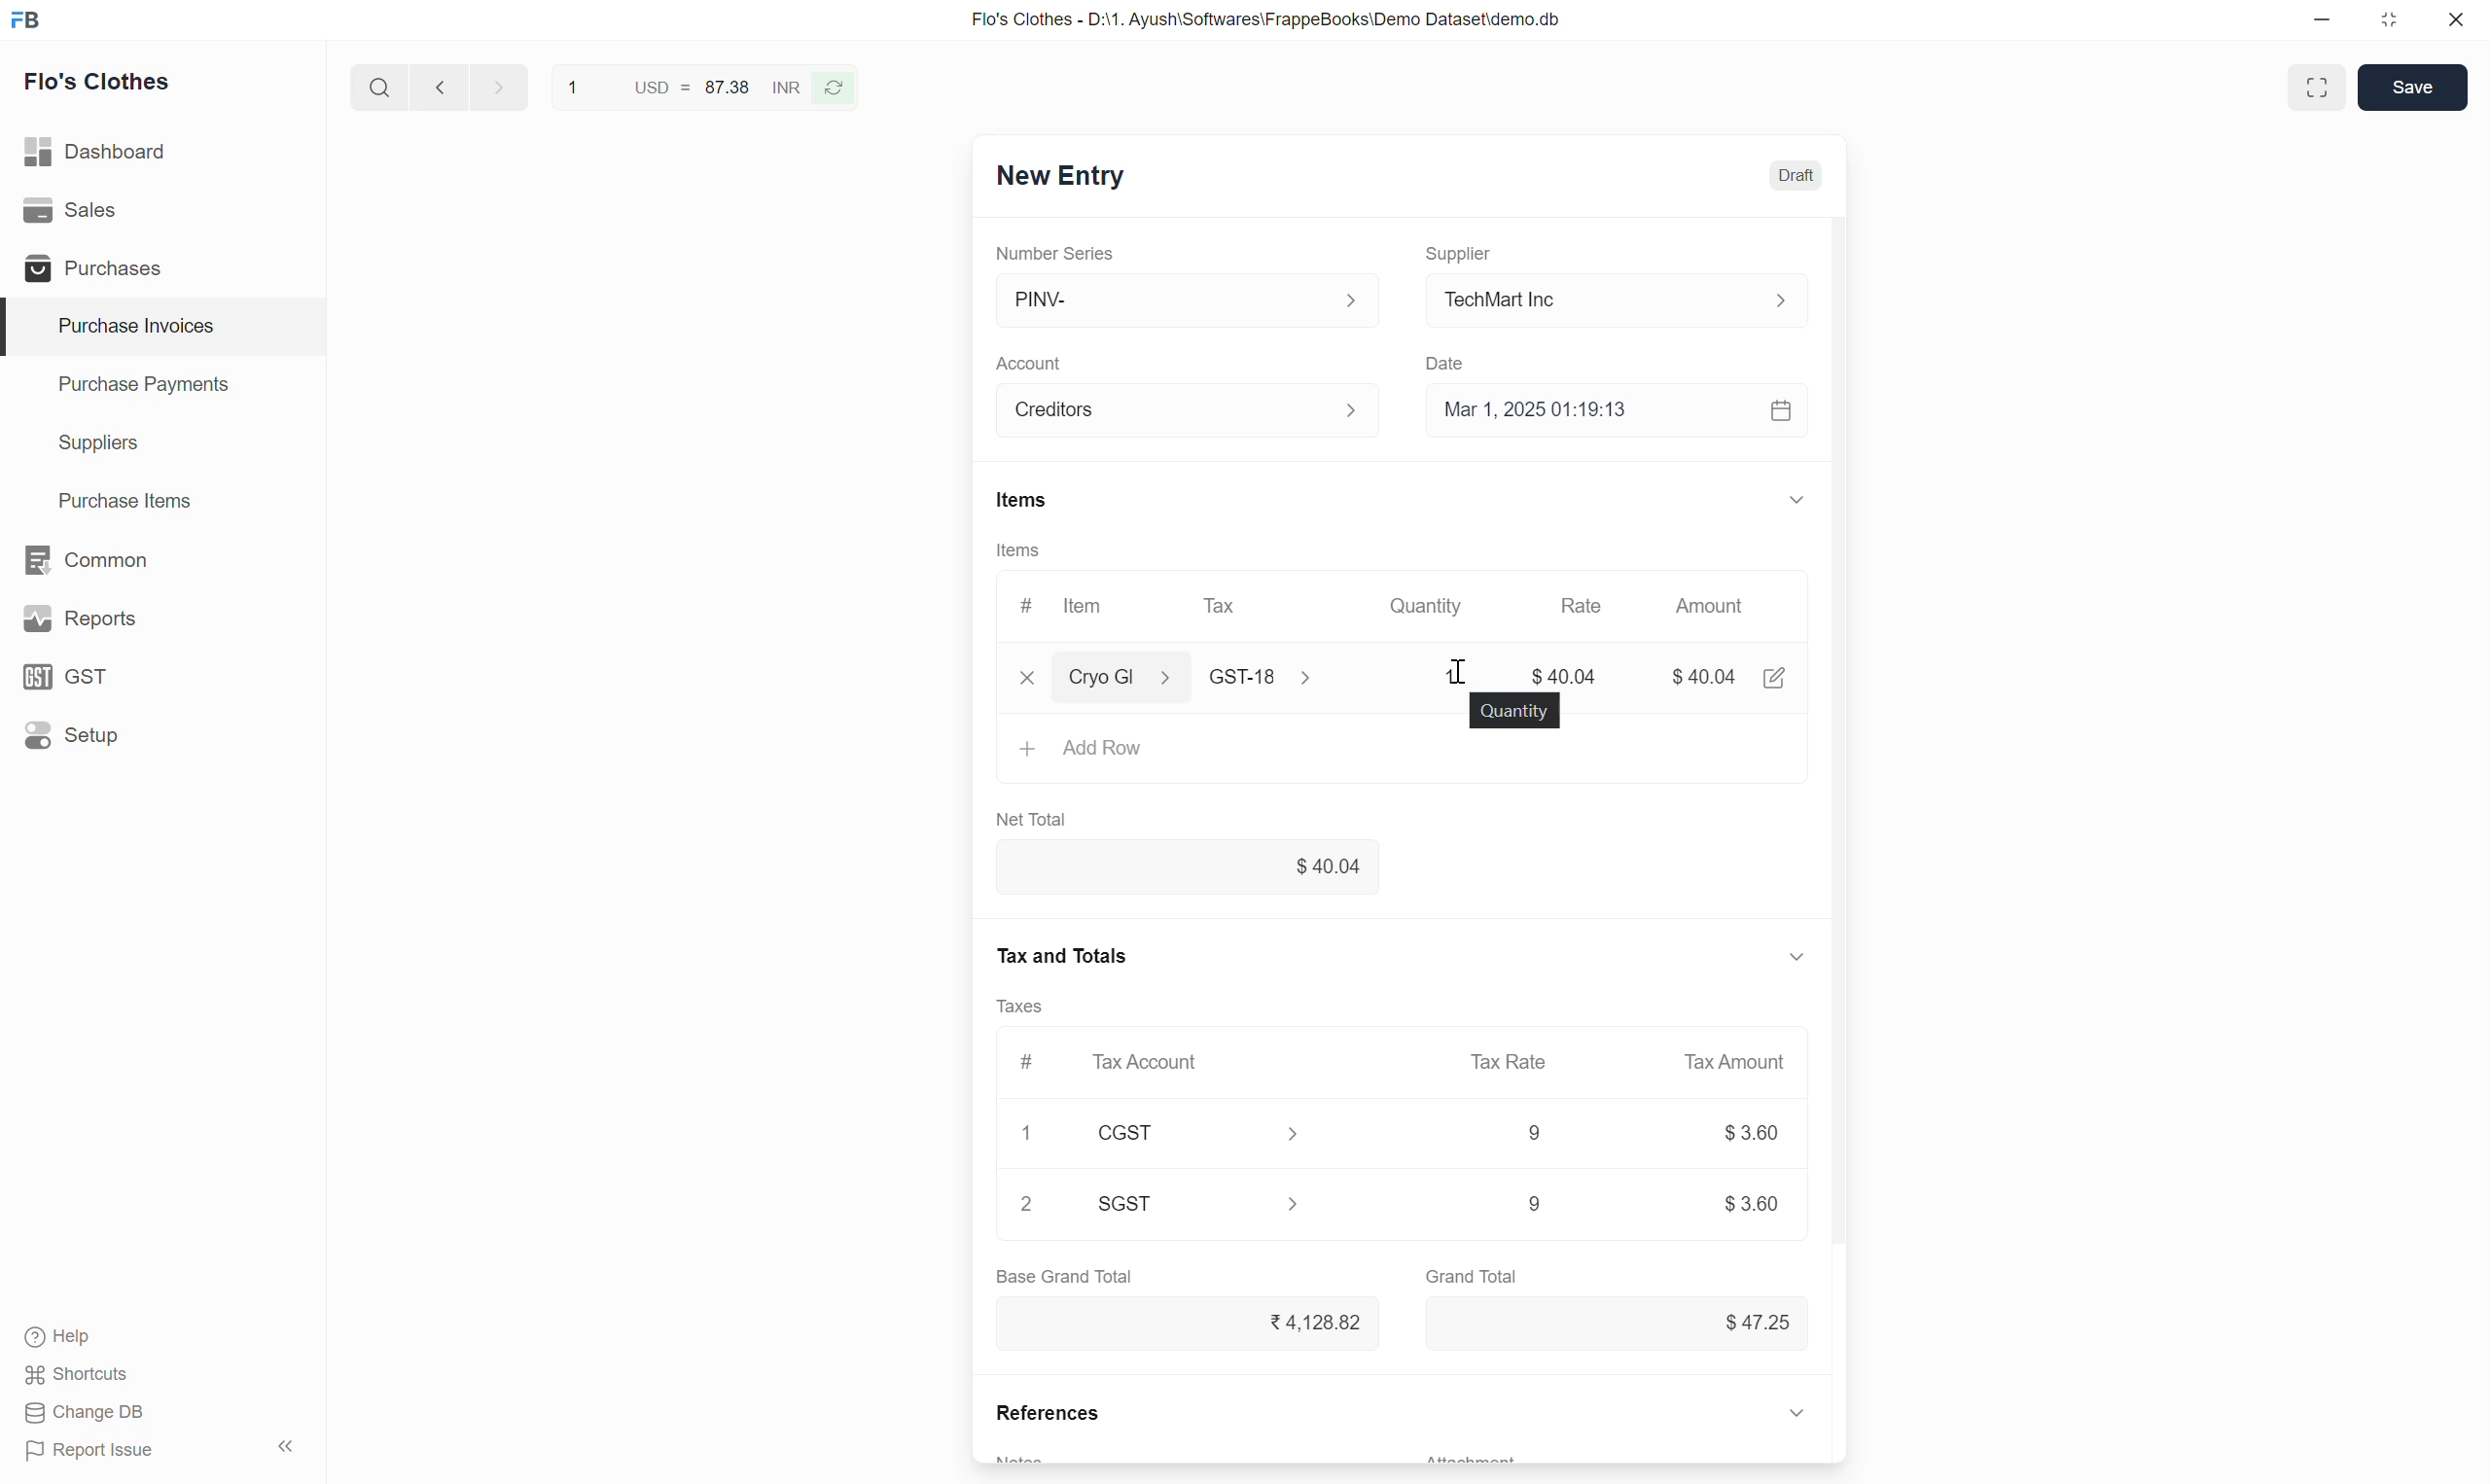  What do you see at coordinates (1206, 1136) in the screenshot?
I see ` CGST >` at bounding box center [1206, 1136].